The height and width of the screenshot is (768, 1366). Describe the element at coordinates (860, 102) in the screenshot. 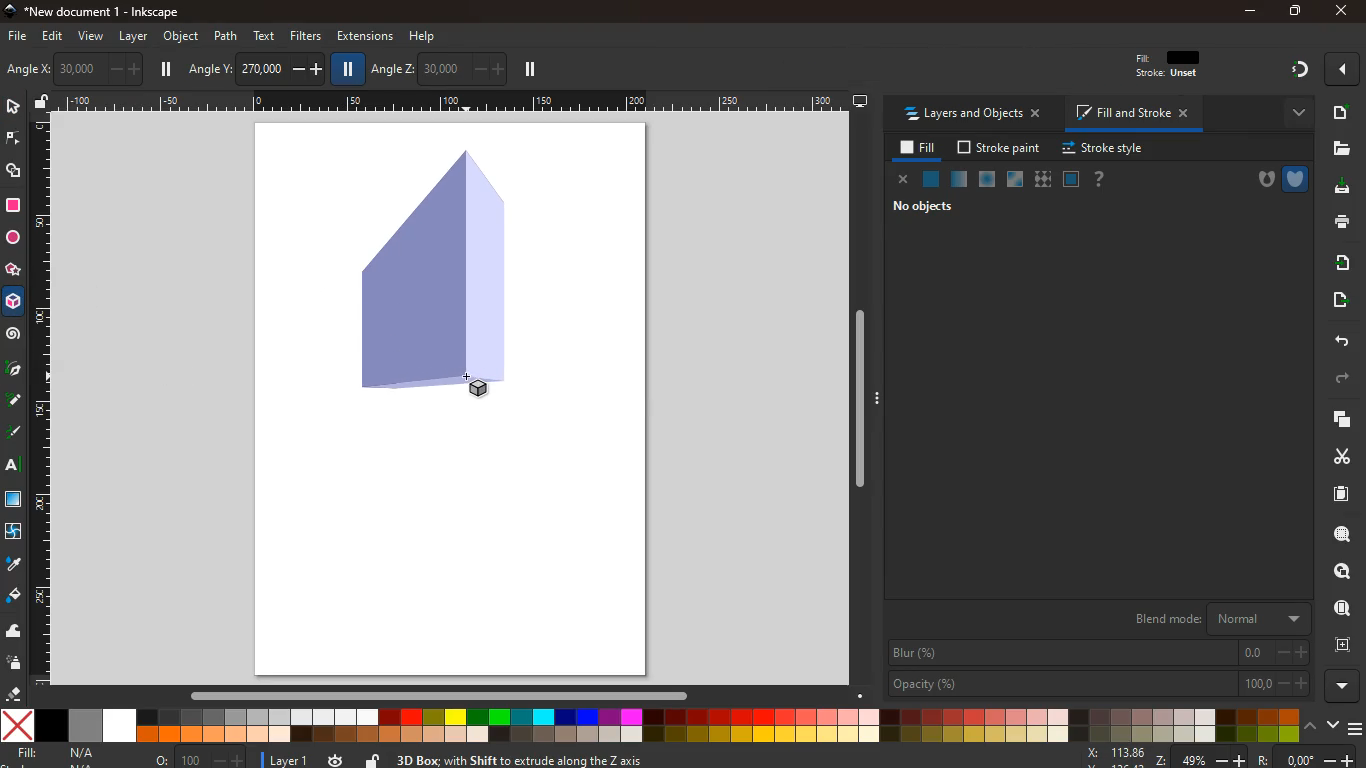

I see `desktop` at that location.